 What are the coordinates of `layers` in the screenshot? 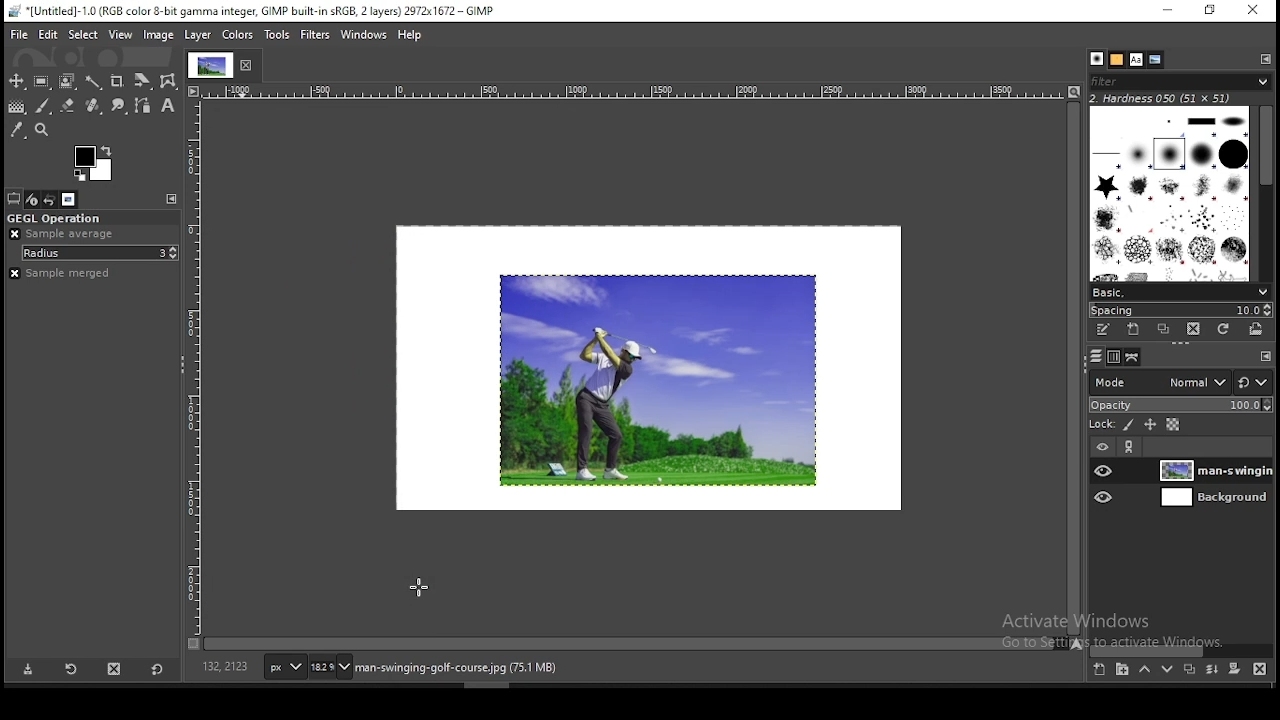 It's located at (1093, 357).